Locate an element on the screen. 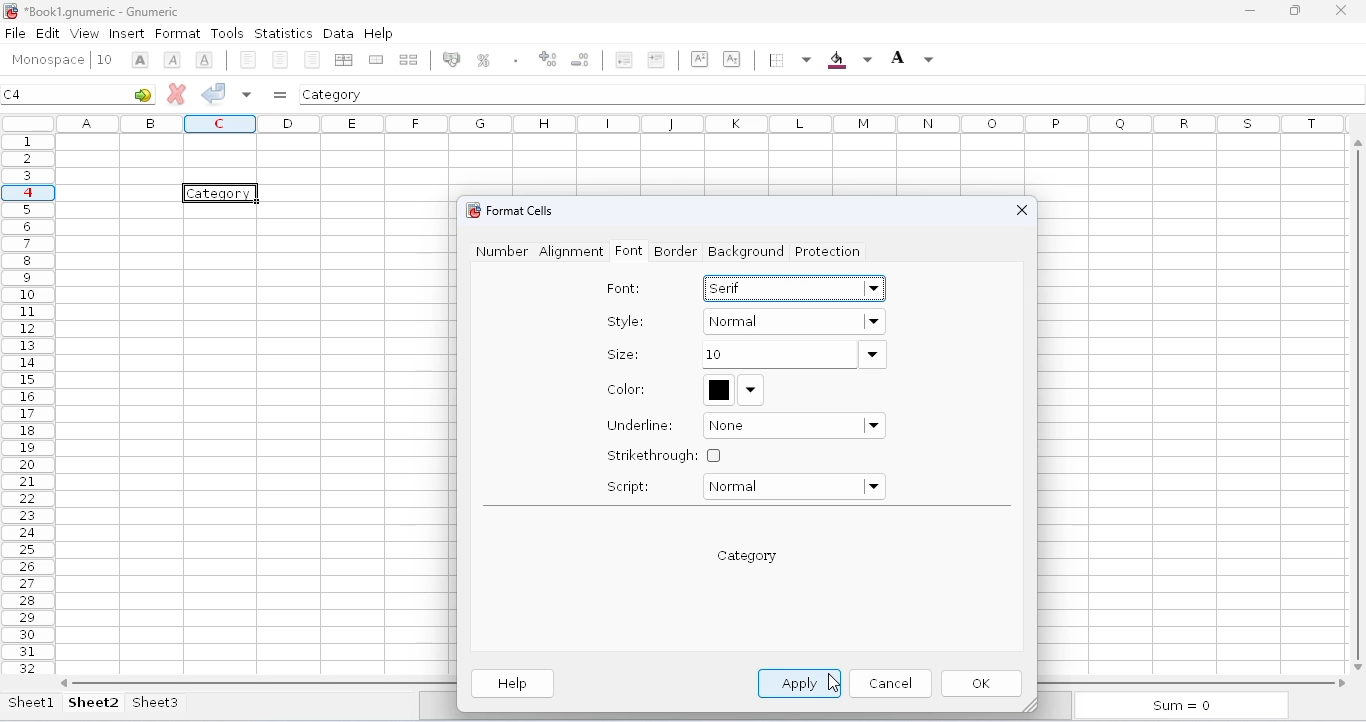 This screenshot has width=1366, height=722. font is located at coordinates (47, 60).